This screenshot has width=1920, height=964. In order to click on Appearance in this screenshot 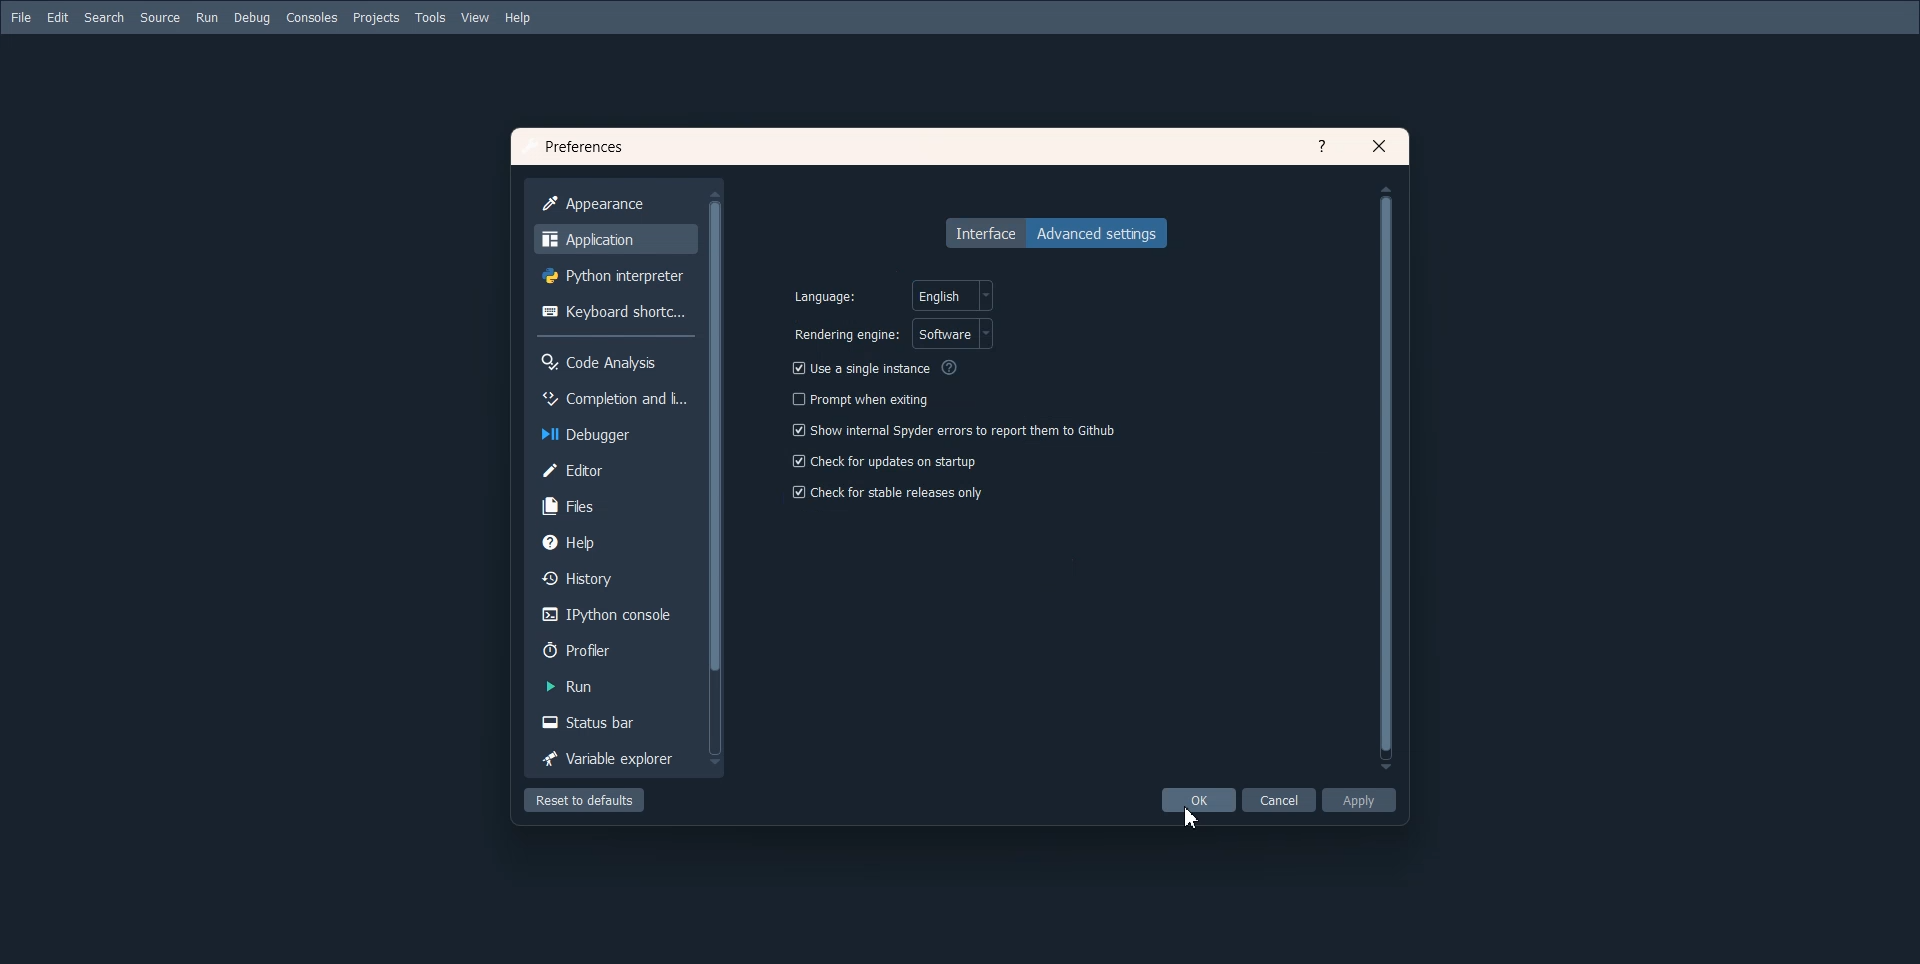, I will do `click(612, 204)`.